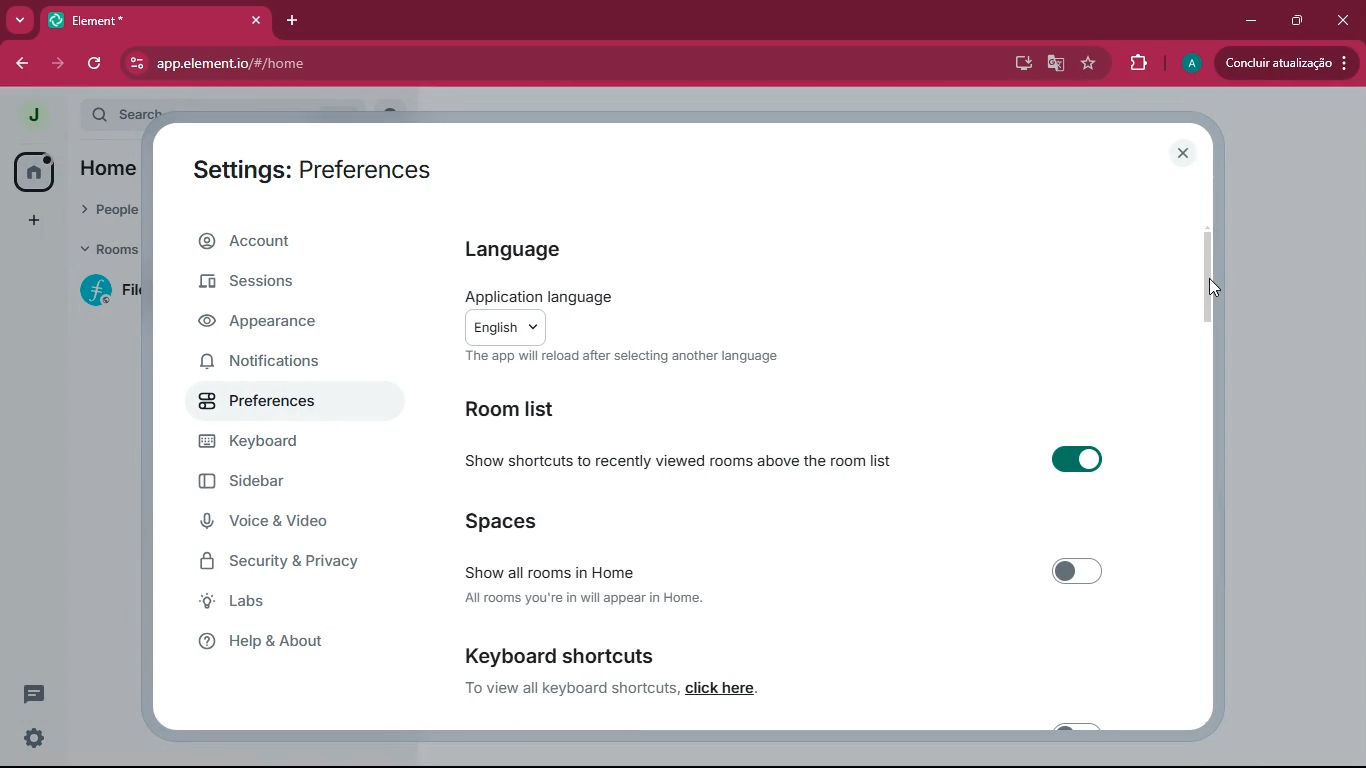 The image size is (1366, 768). Describe the element at coordinates (1057, 65) in the screenshot. I see `google translate` at that location.